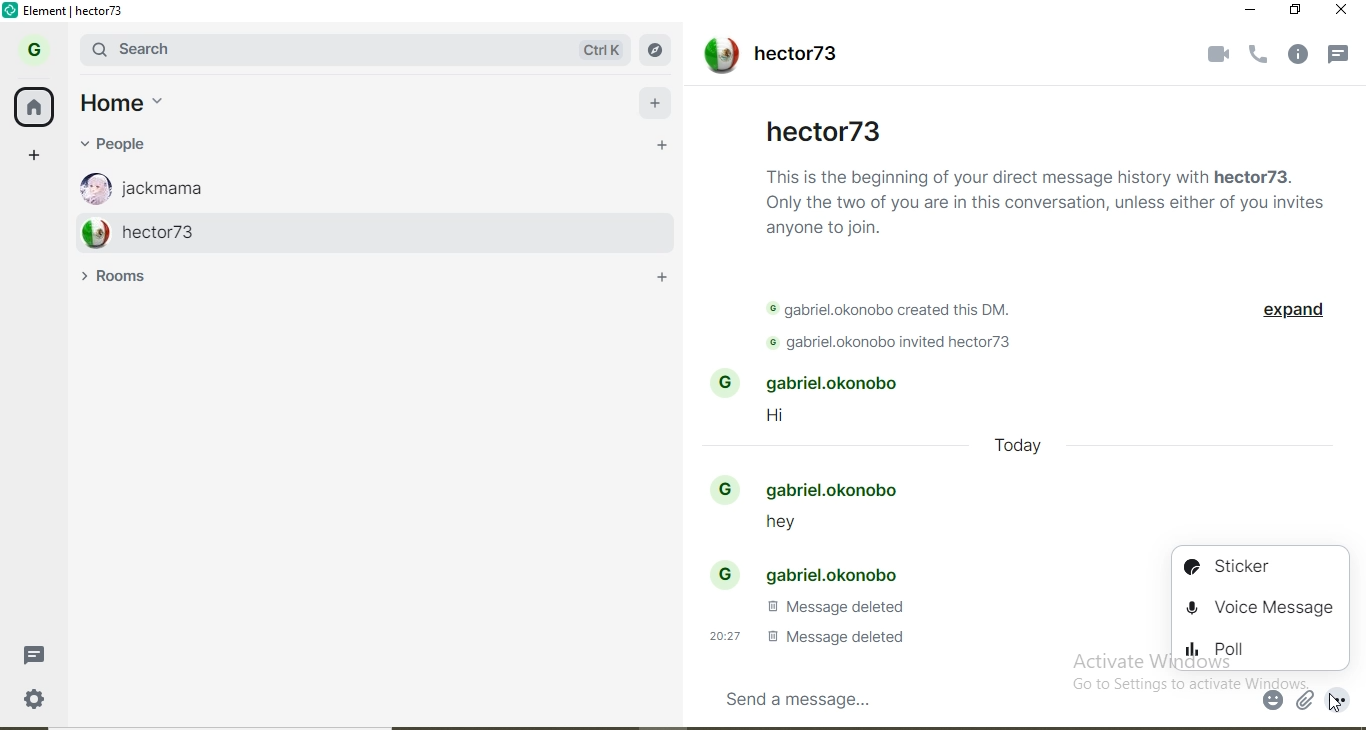 This screenshot has height=730, width=1366. I want to click on voice call, so click(1259, 55).